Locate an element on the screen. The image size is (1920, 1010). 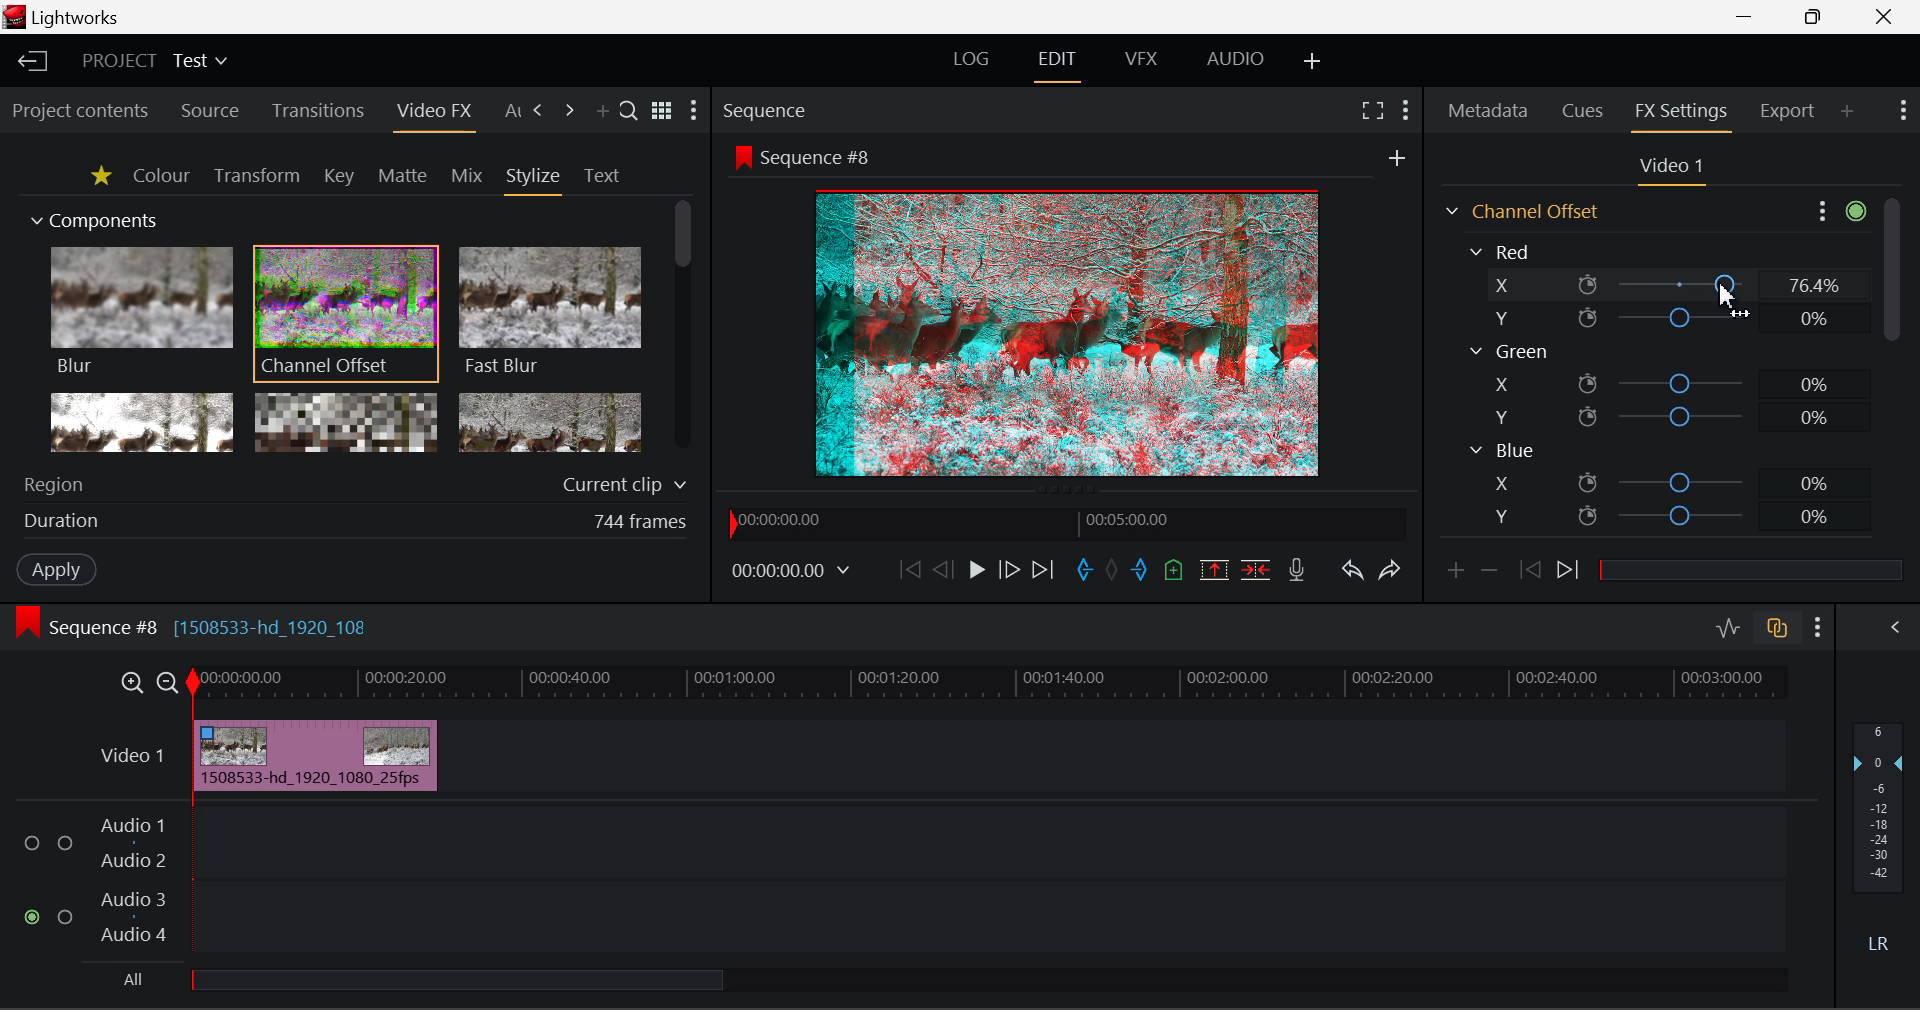
Minimize is located at coordinates (1817, 17).